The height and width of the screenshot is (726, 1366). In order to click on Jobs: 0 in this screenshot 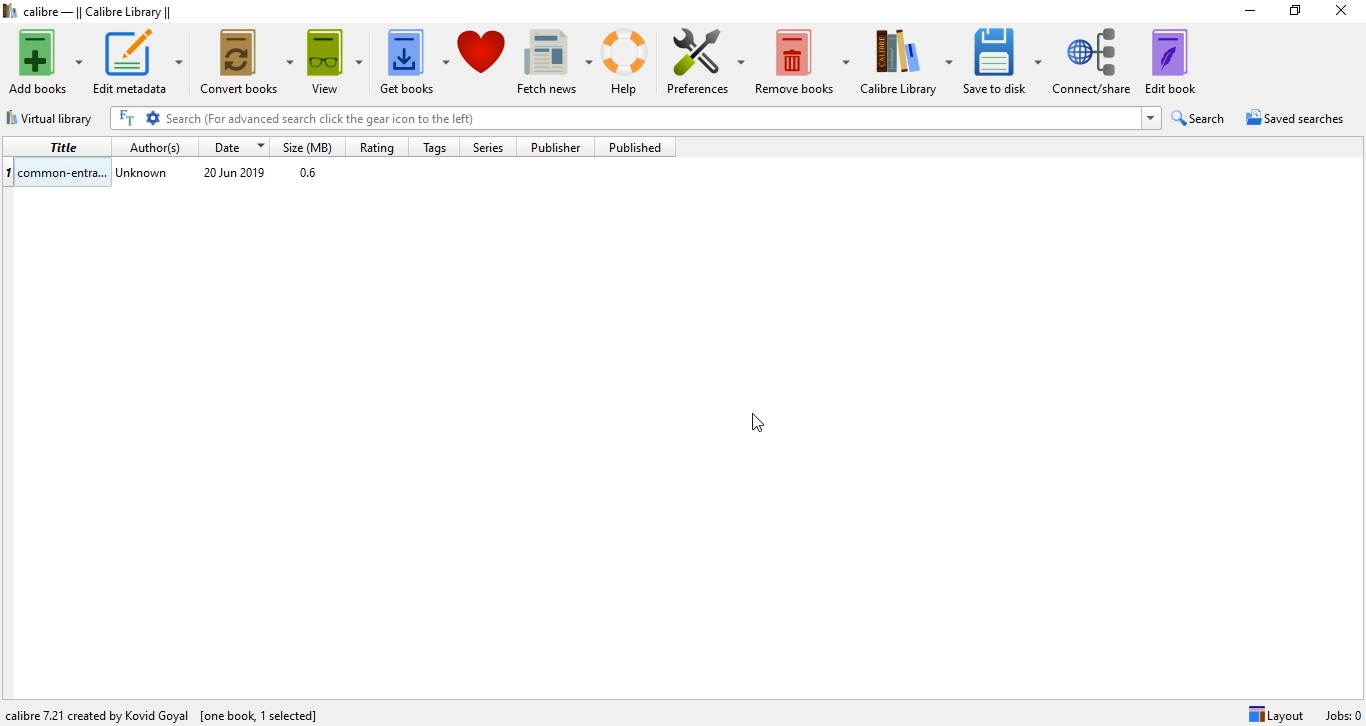, I will do `click(1341, 715)`.